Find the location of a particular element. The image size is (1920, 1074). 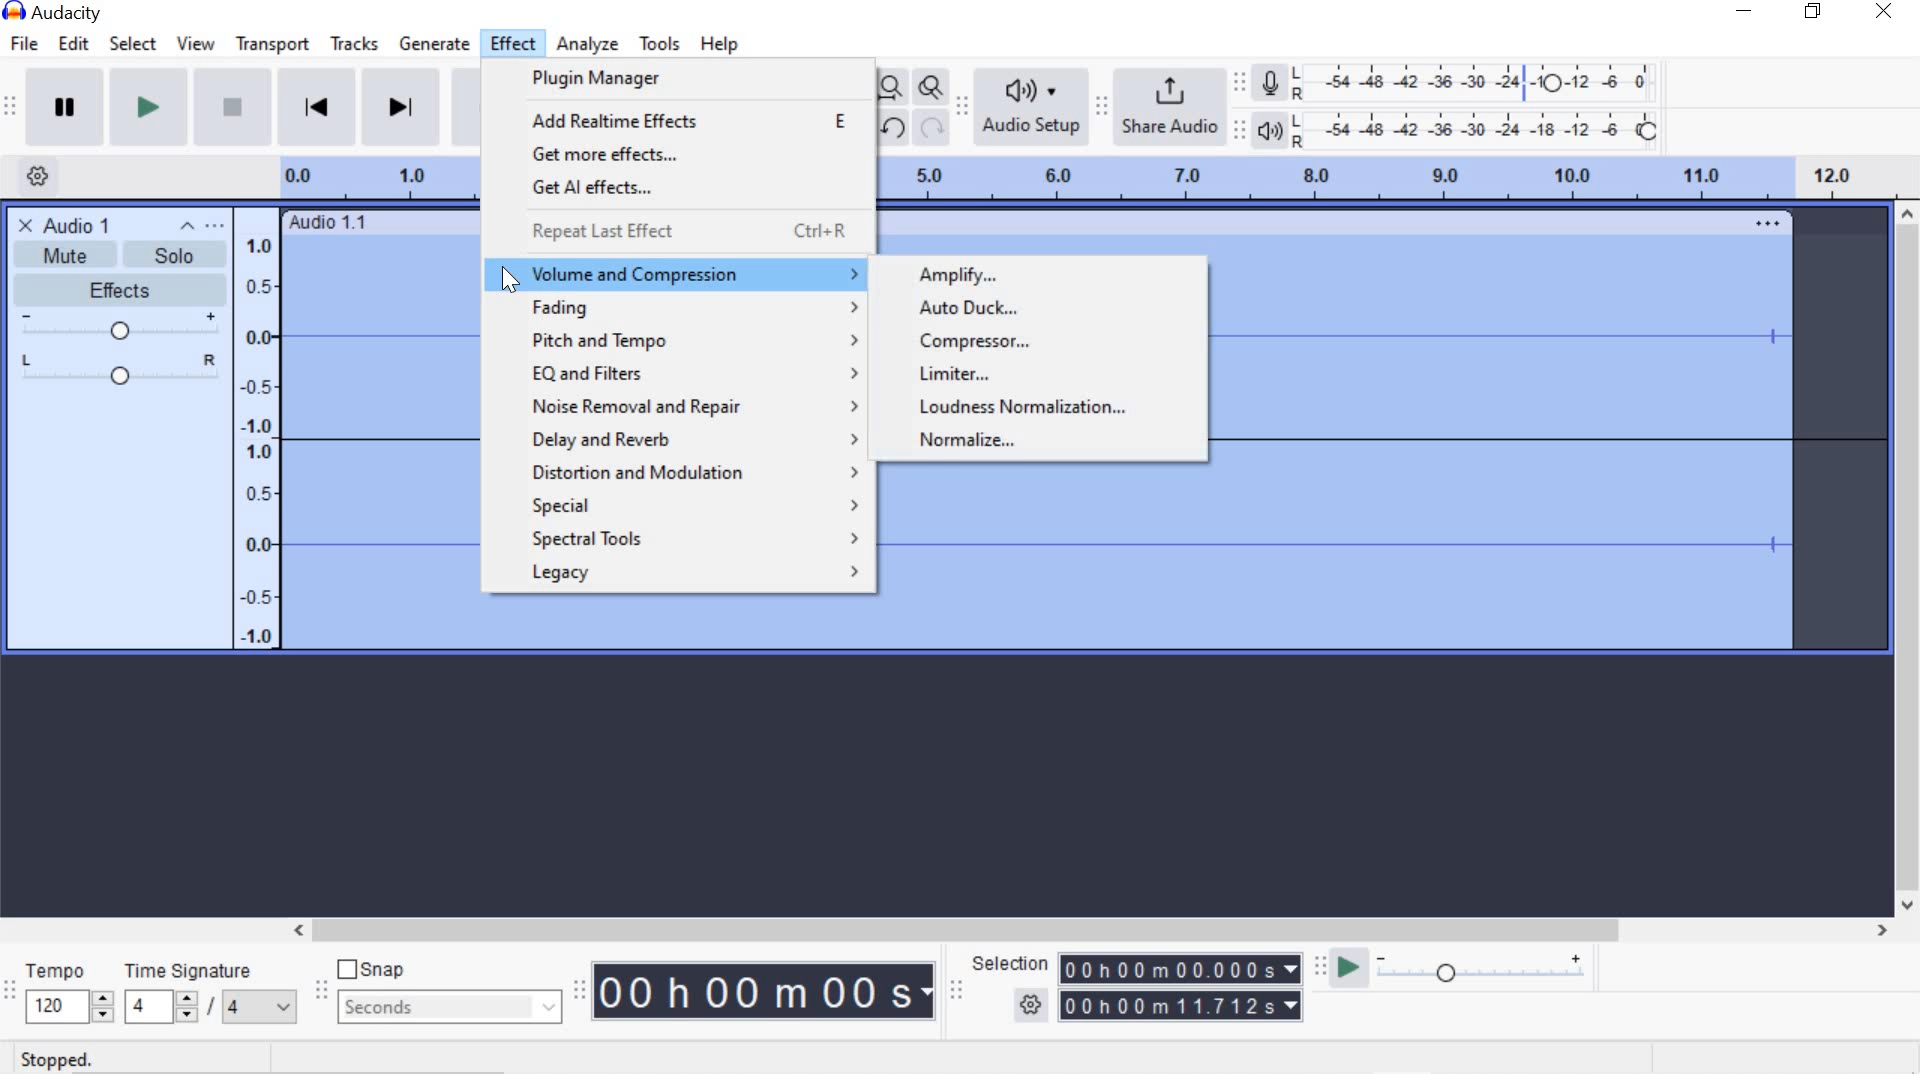

Time is located at coordinates (766, 993).